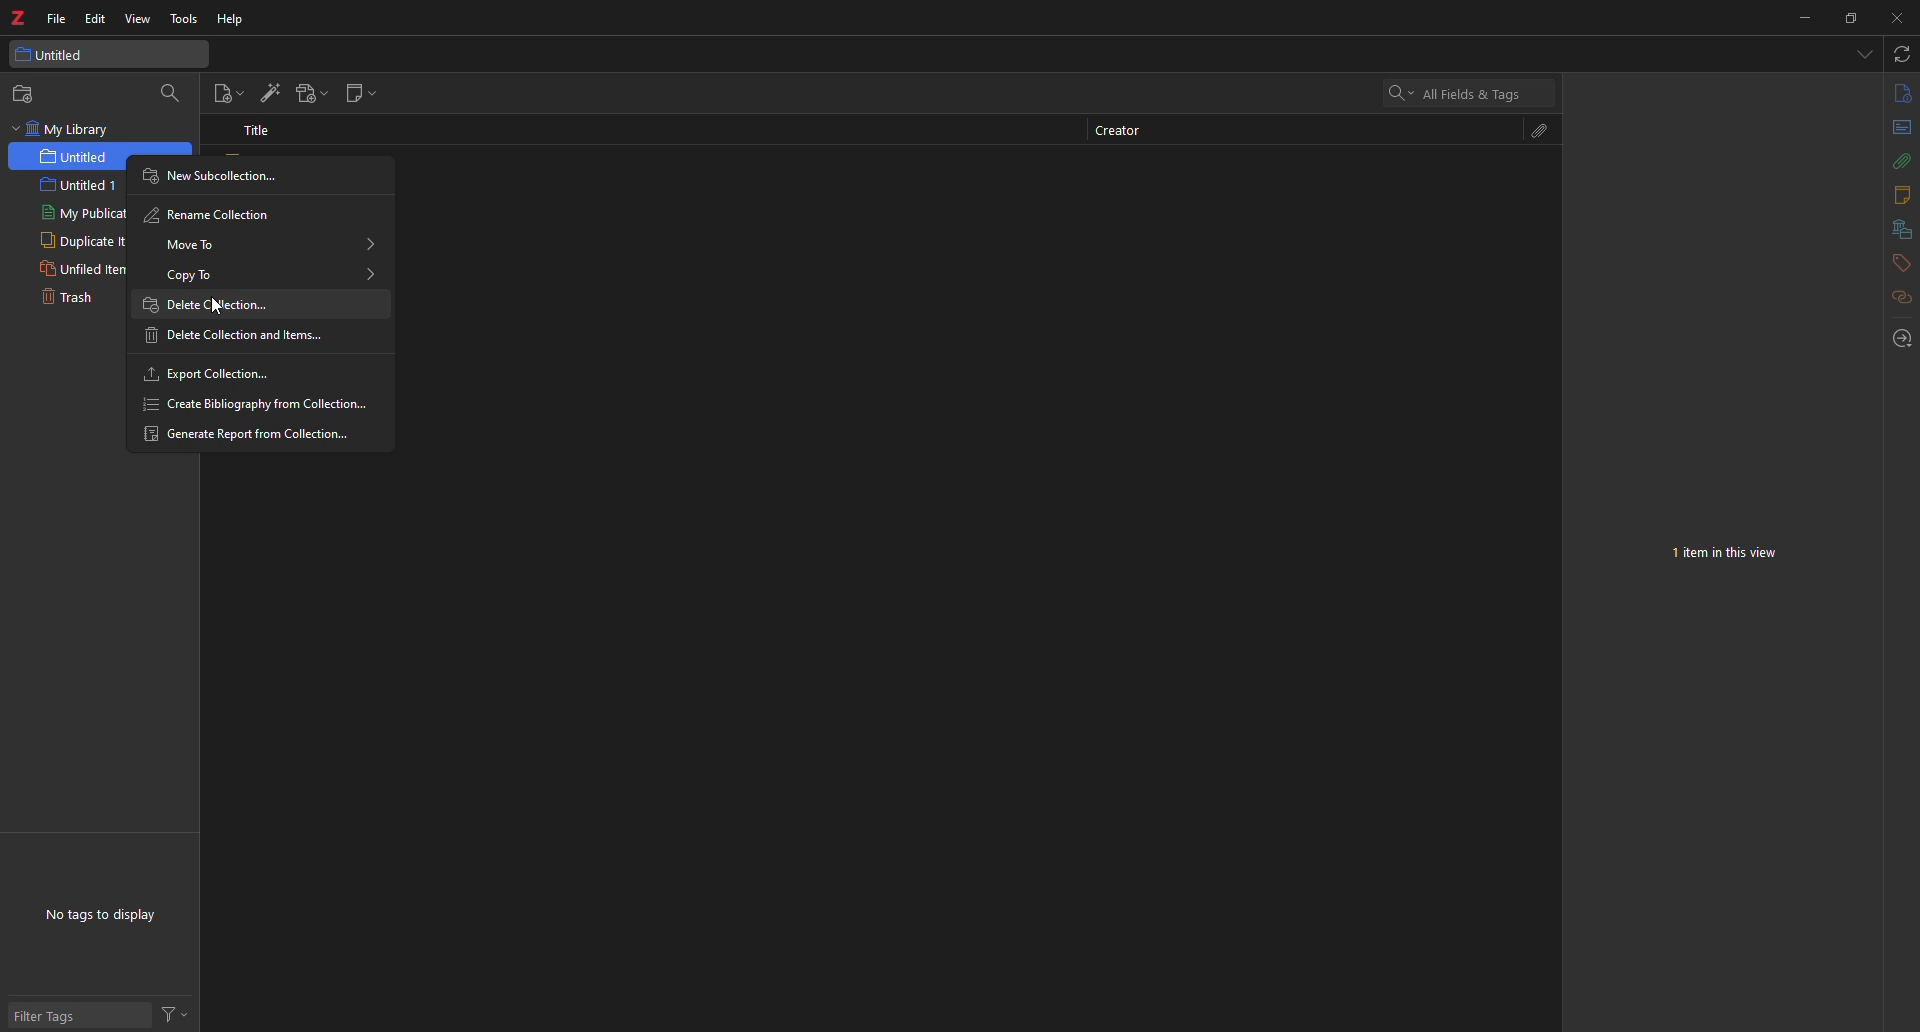 This screenshot has height=1032, width=1920. Describe the element at coordinates (269, 244) in the screenshot. I see `move to` at that location.